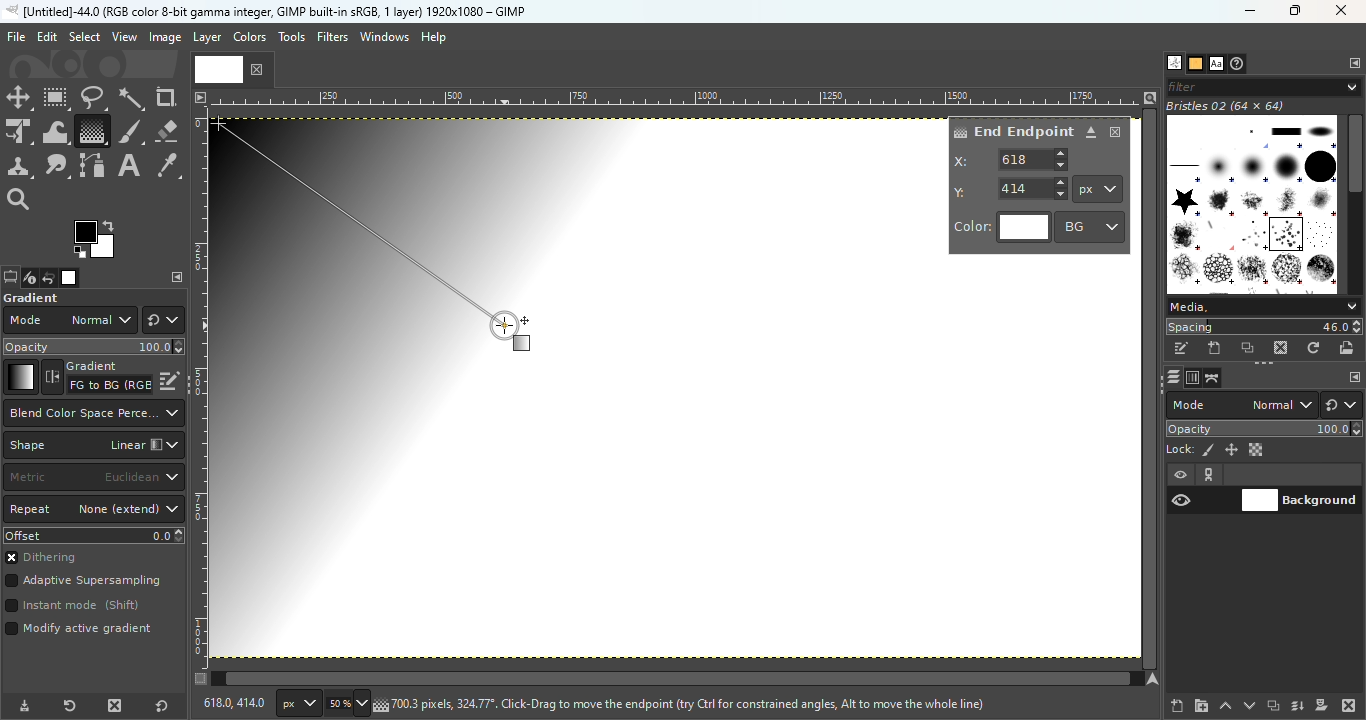 The image size is (1366, 720). Describe the element at coordinates (1264, 86) in the screenshot. I see `Filter` at that location.